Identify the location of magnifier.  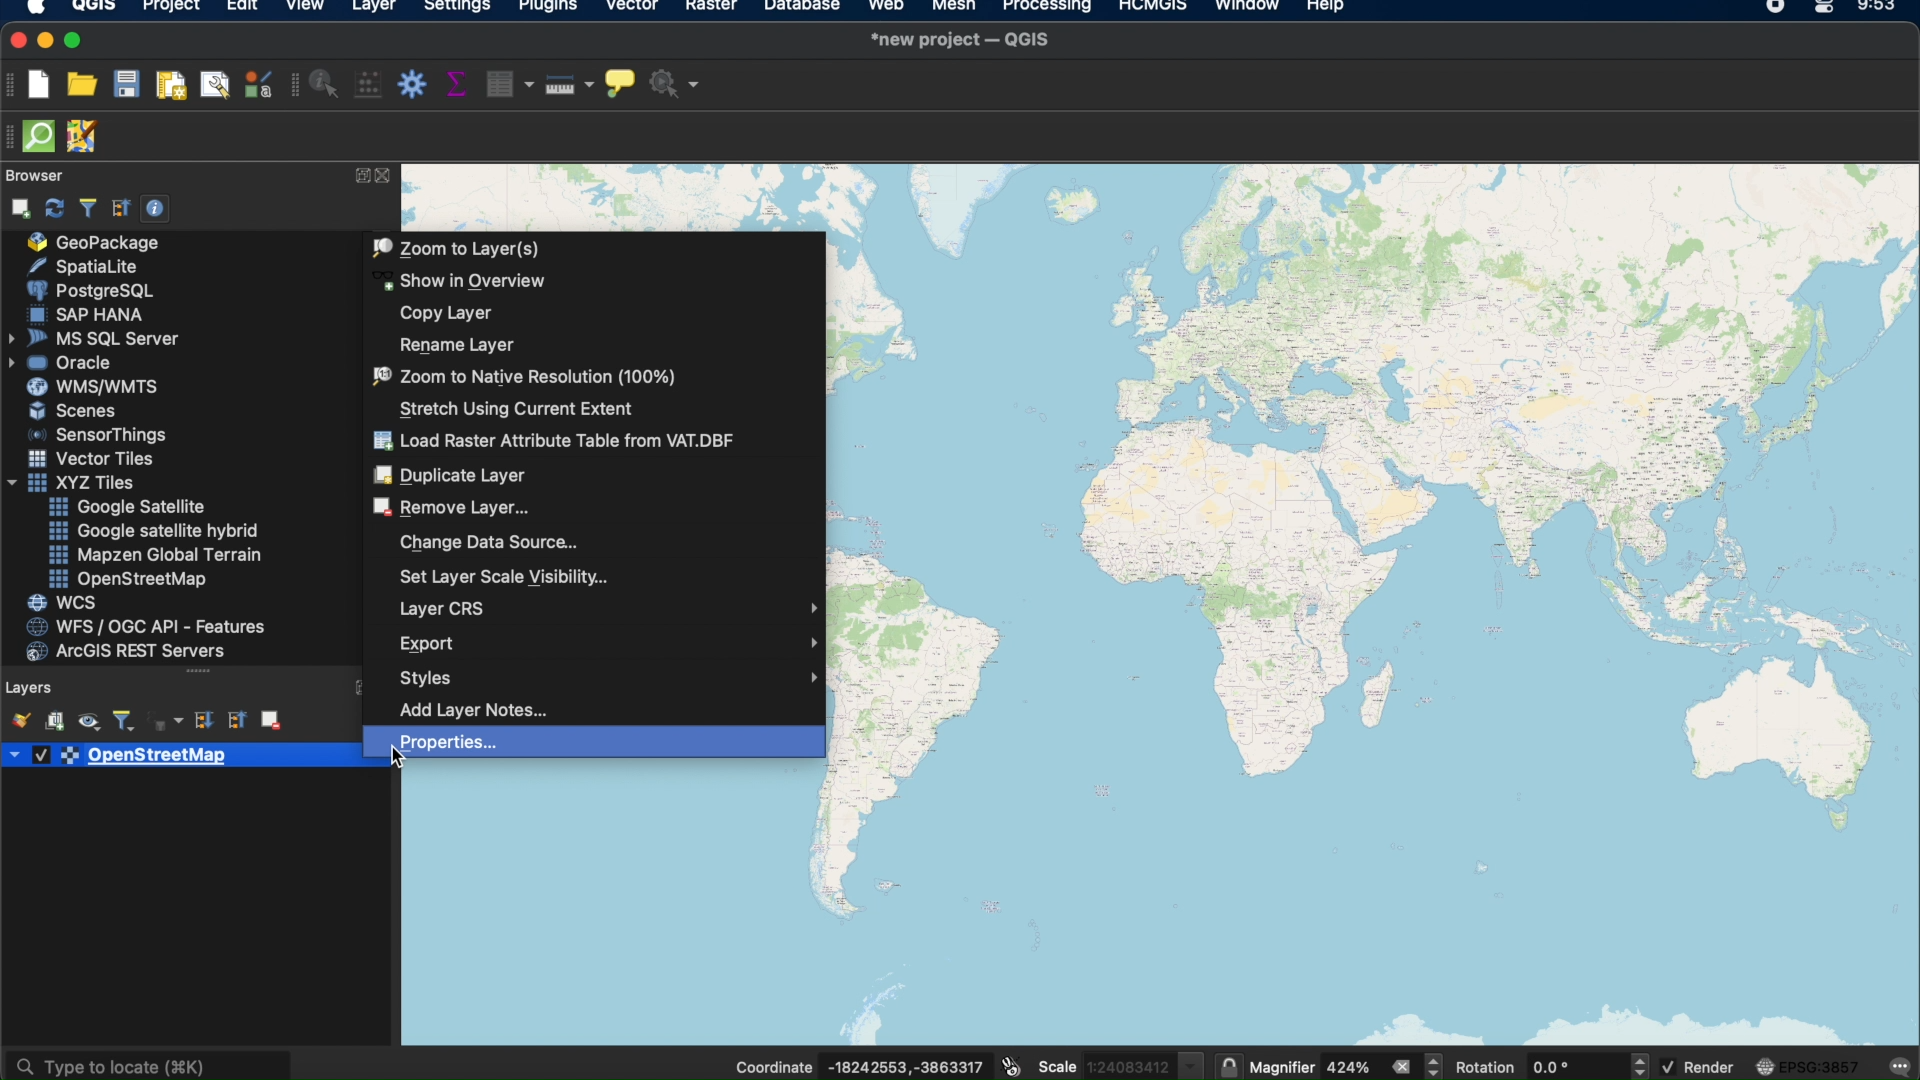
(1349, 1066).